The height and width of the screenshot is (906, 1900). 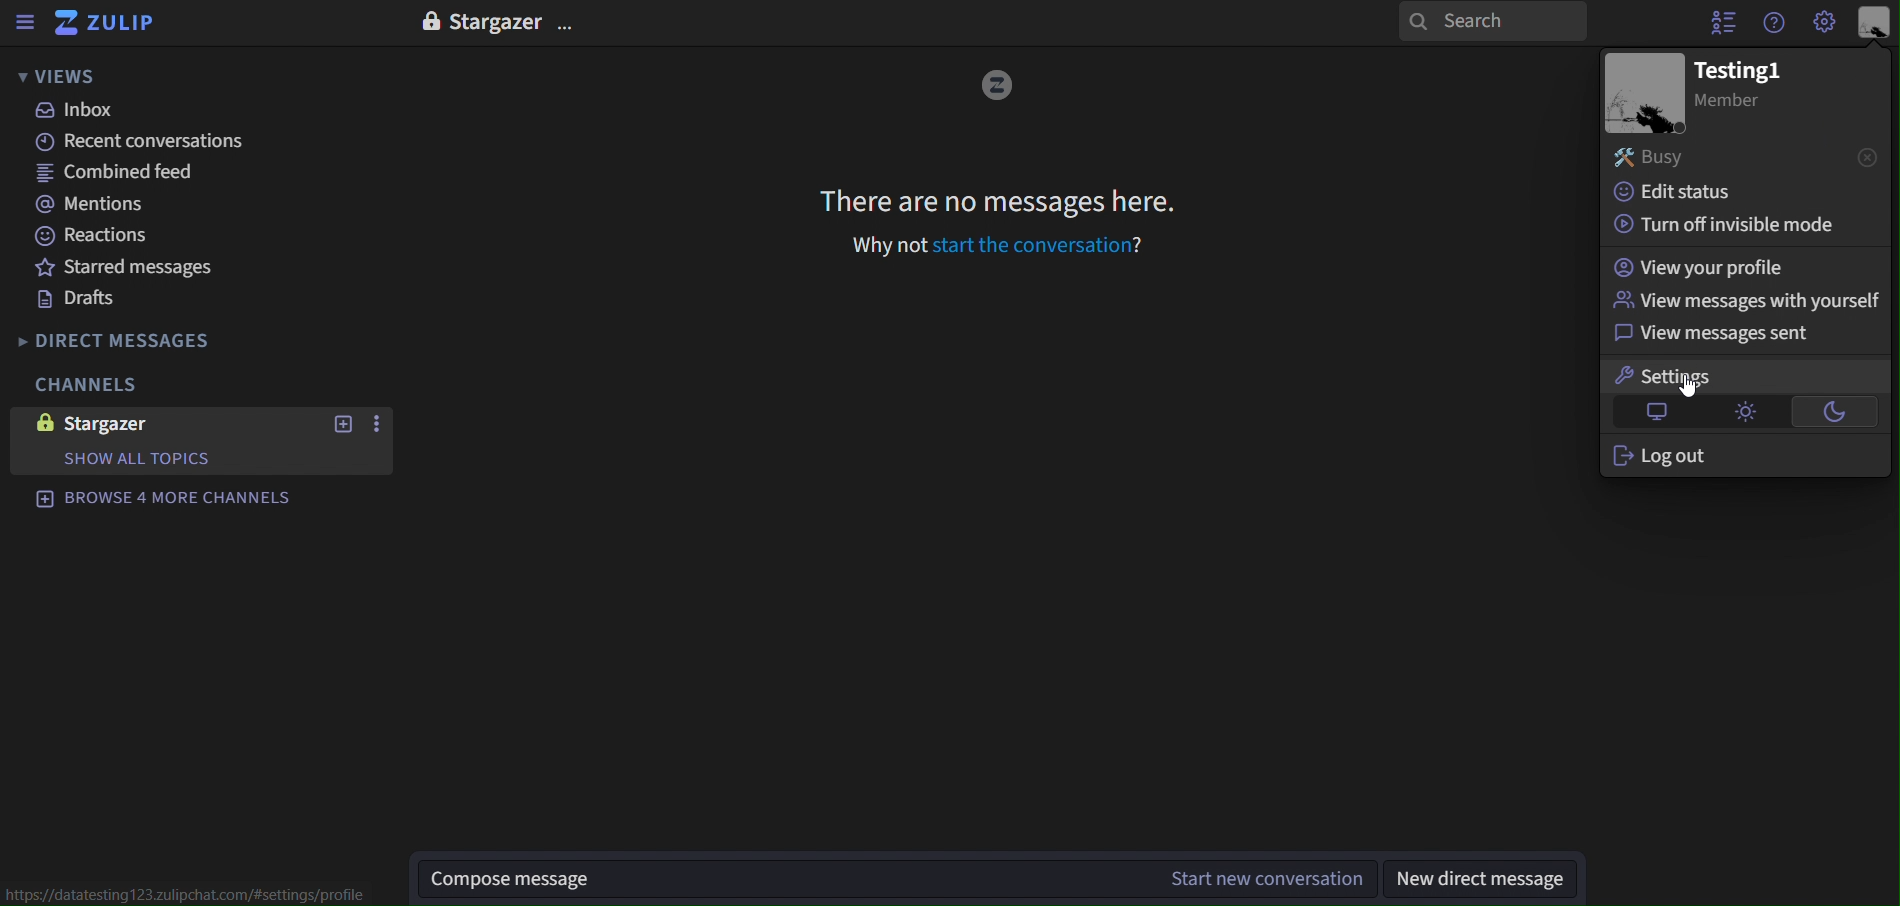 I want to click on channels, so click(x=89, y=384).